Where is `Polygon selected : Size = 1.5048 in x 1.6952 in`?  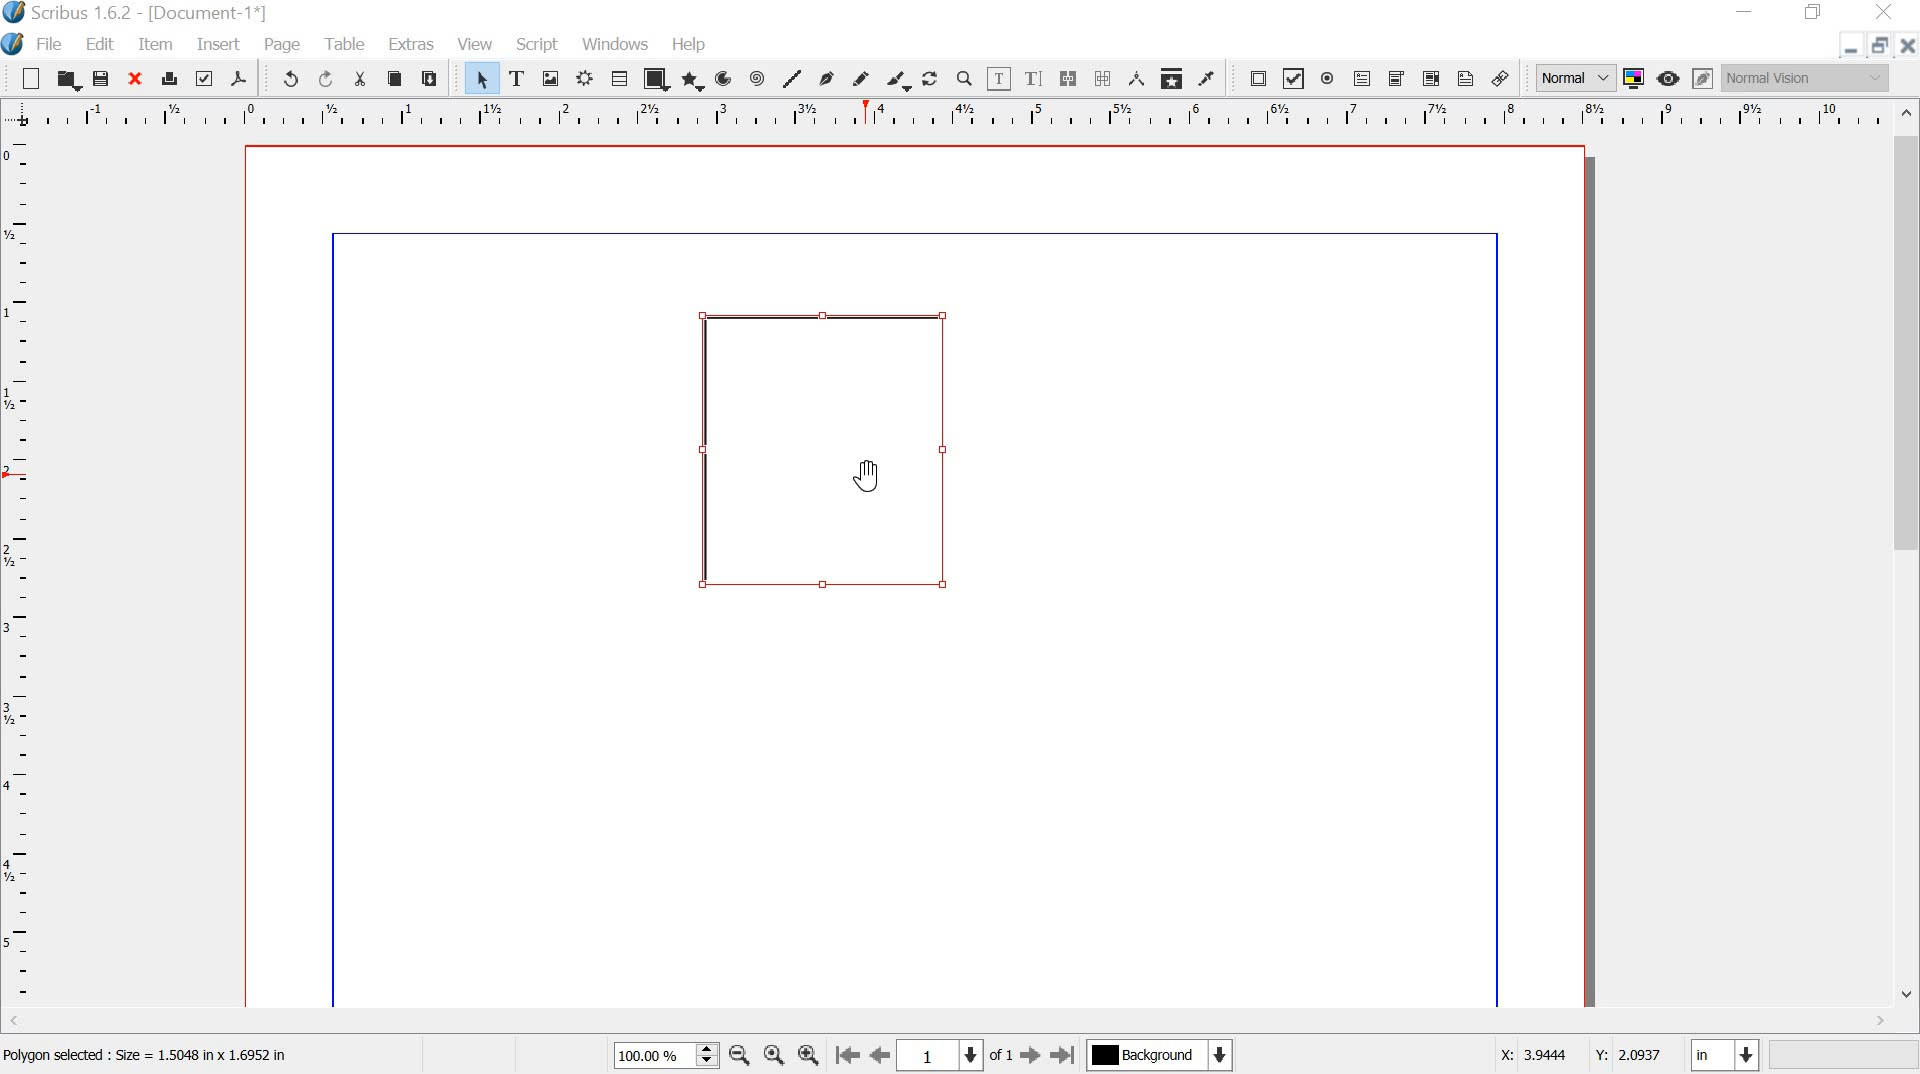
Polygon selected : Size = 1.5048 in x 1.6952 in is located at coordinates (151, 1059).